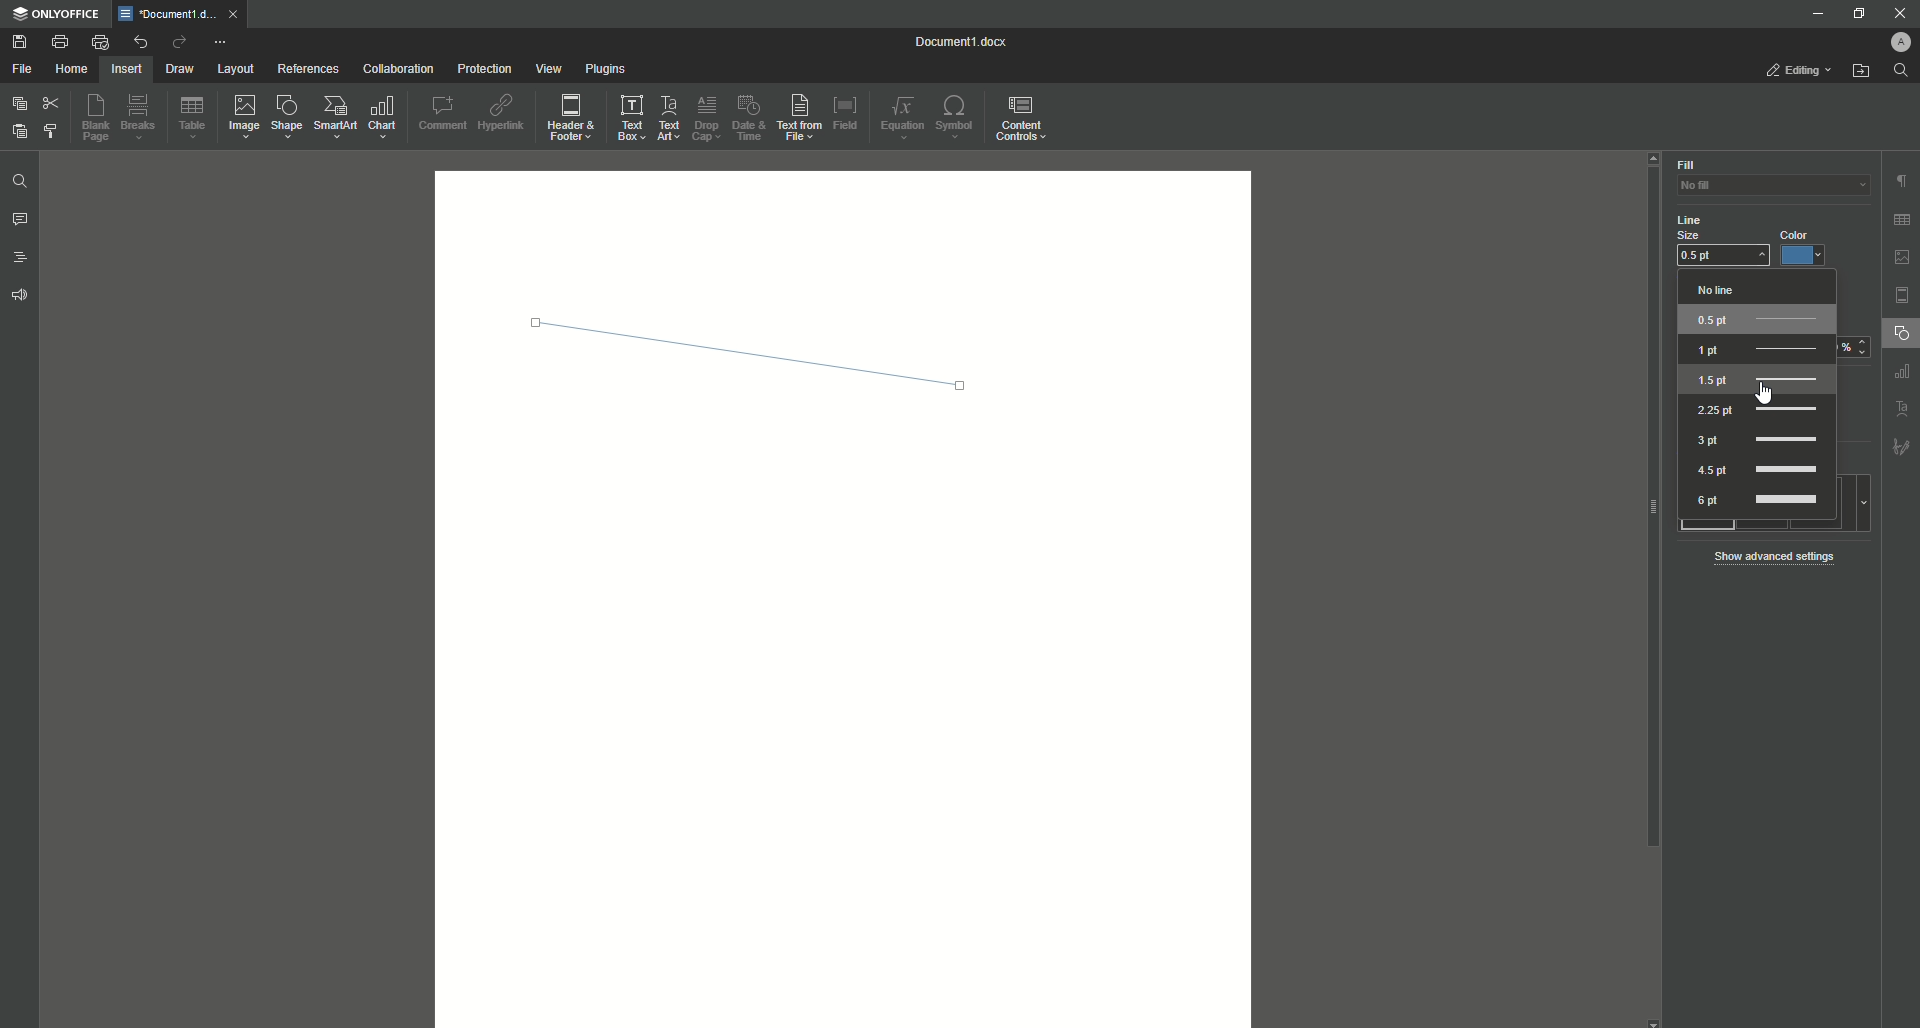 This screenshot has height=1028, width=1920. I want to click on Chart, so click(388, 117).